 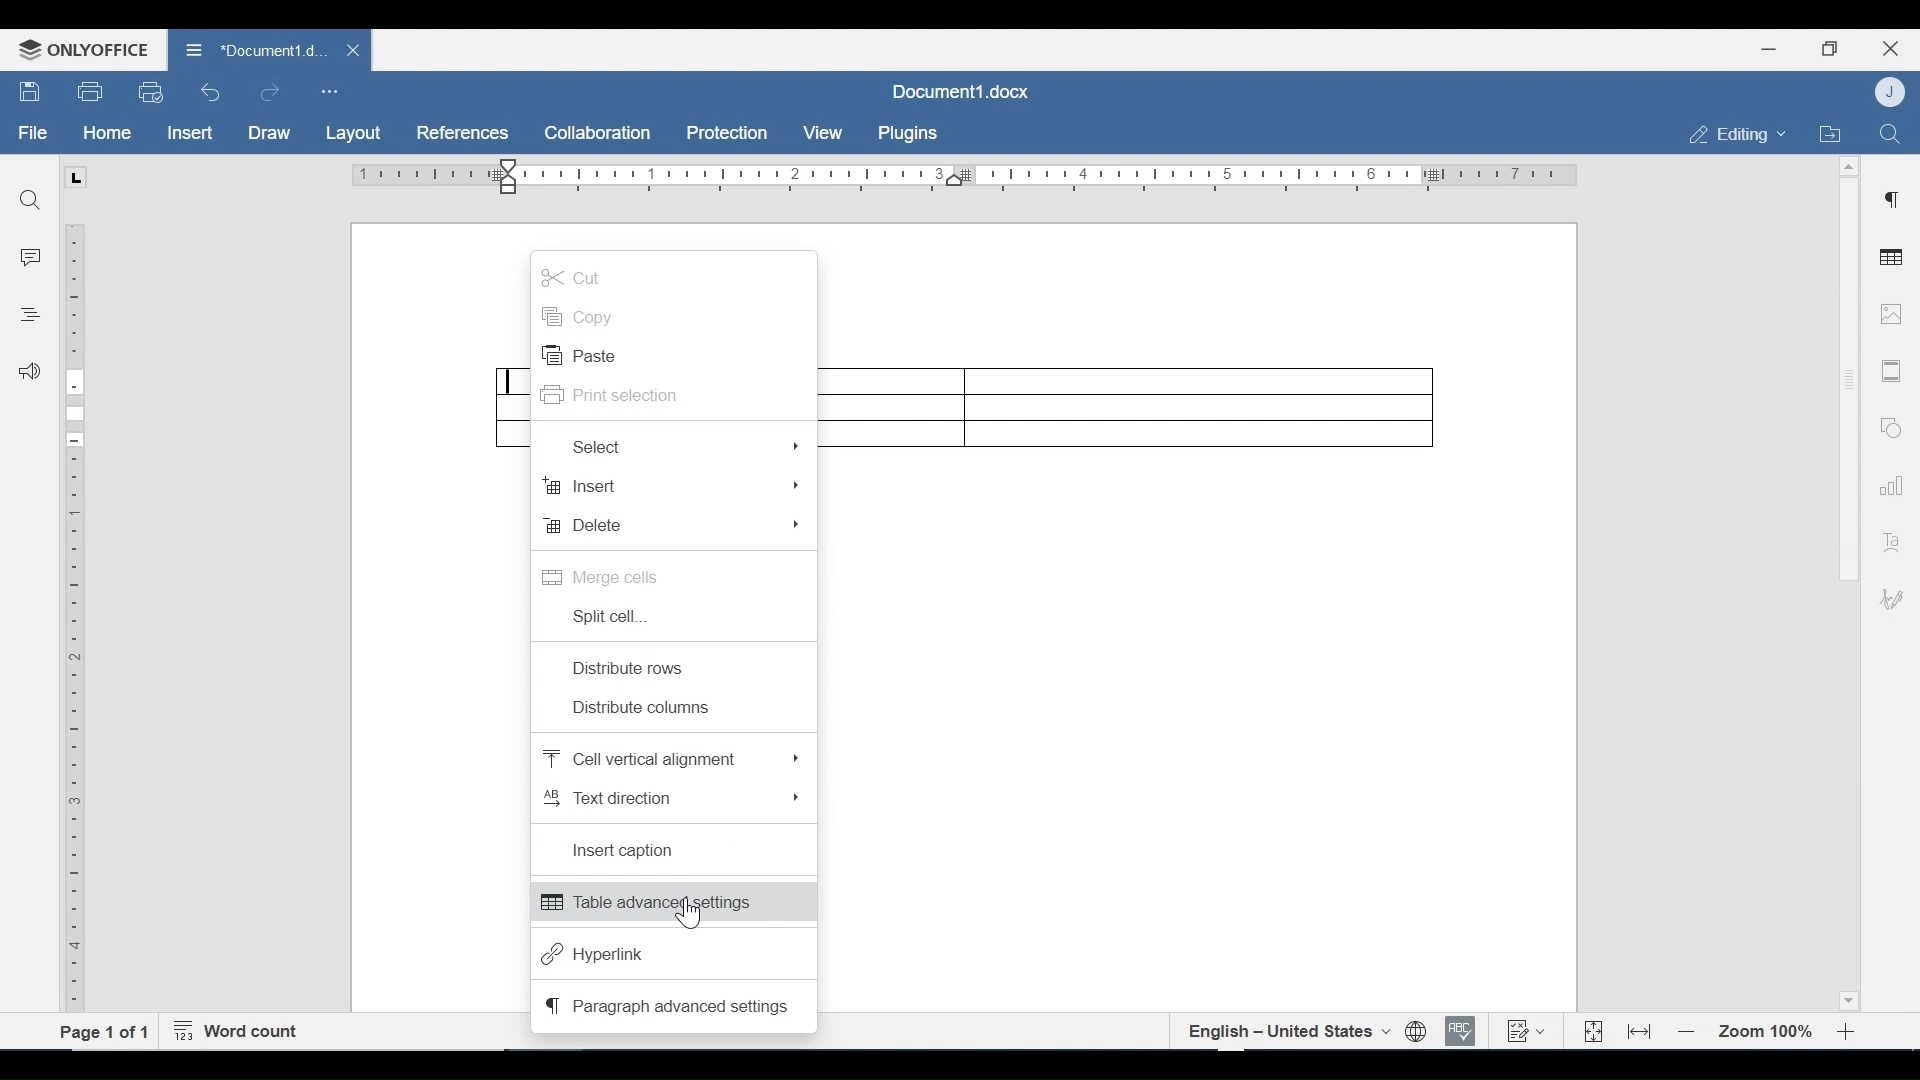 What do you see at coordinates (29, 373) in the screenshot?
I see `Feedback and Support` at bounding box center [29, 373].